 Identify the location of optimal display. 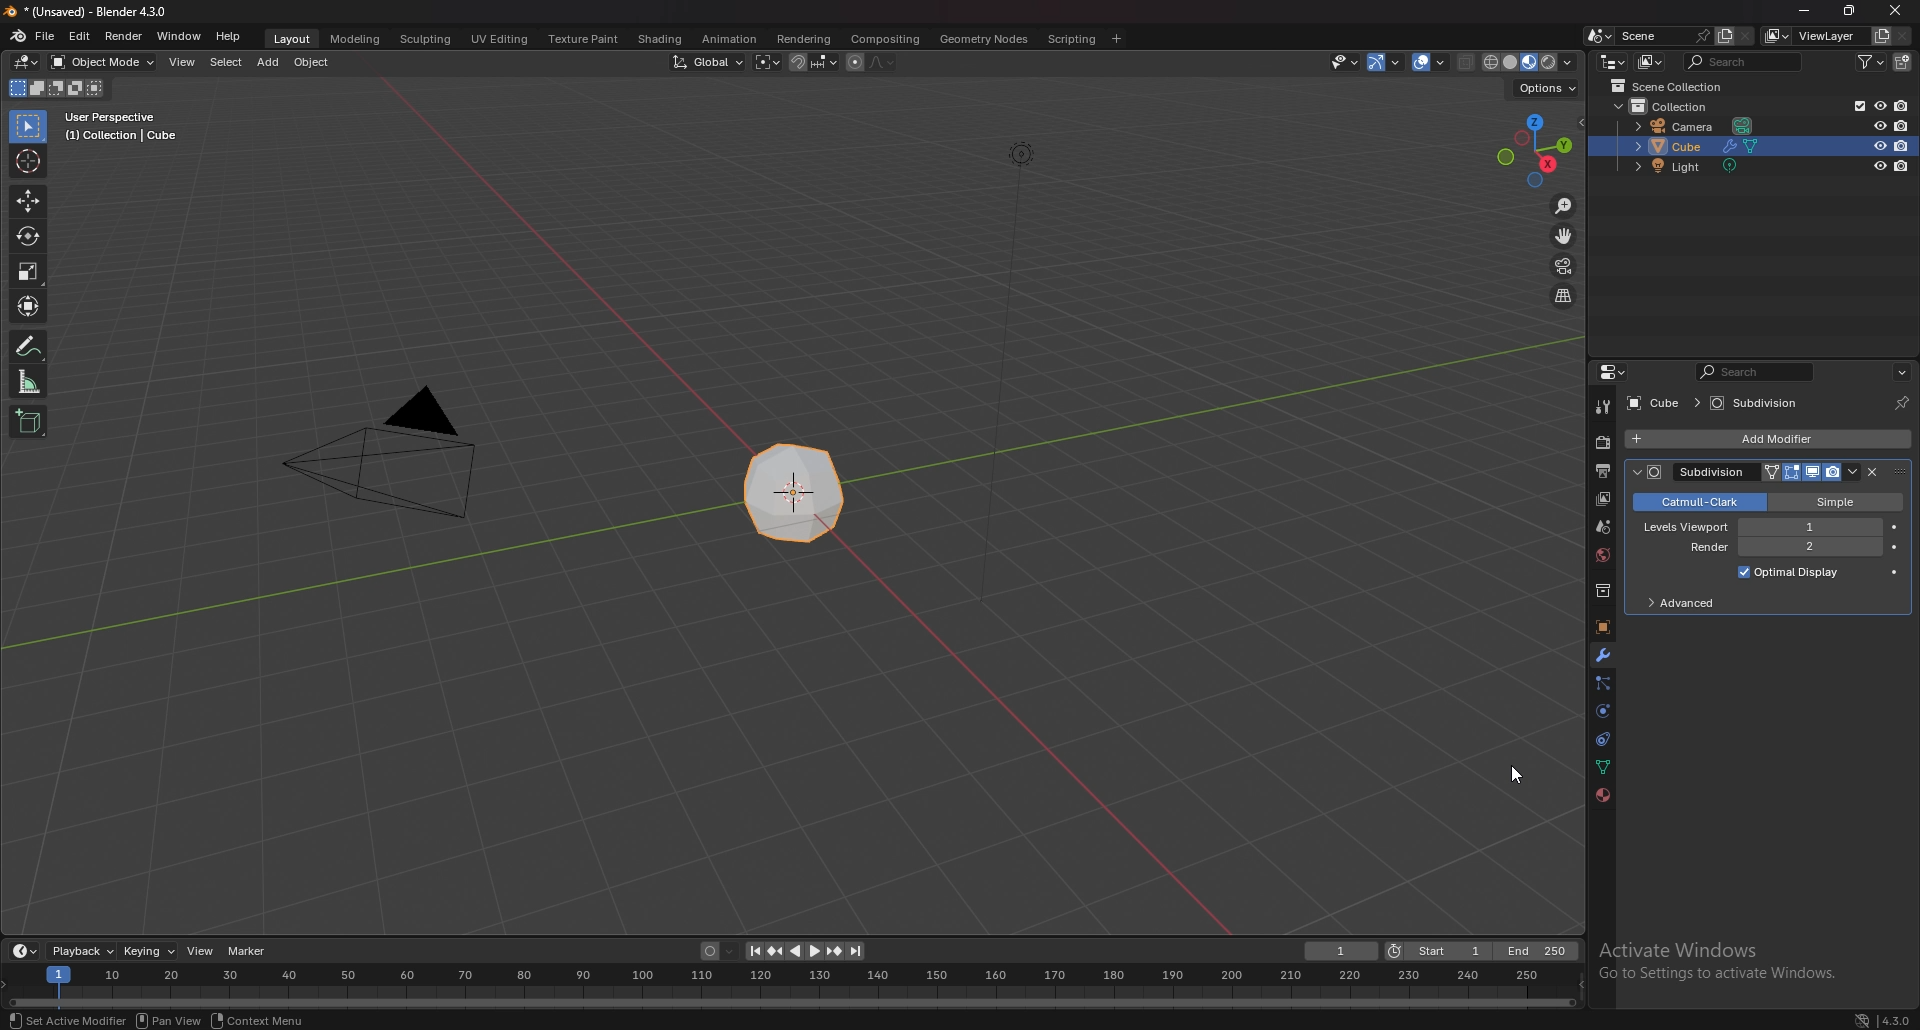
(1789, 572).